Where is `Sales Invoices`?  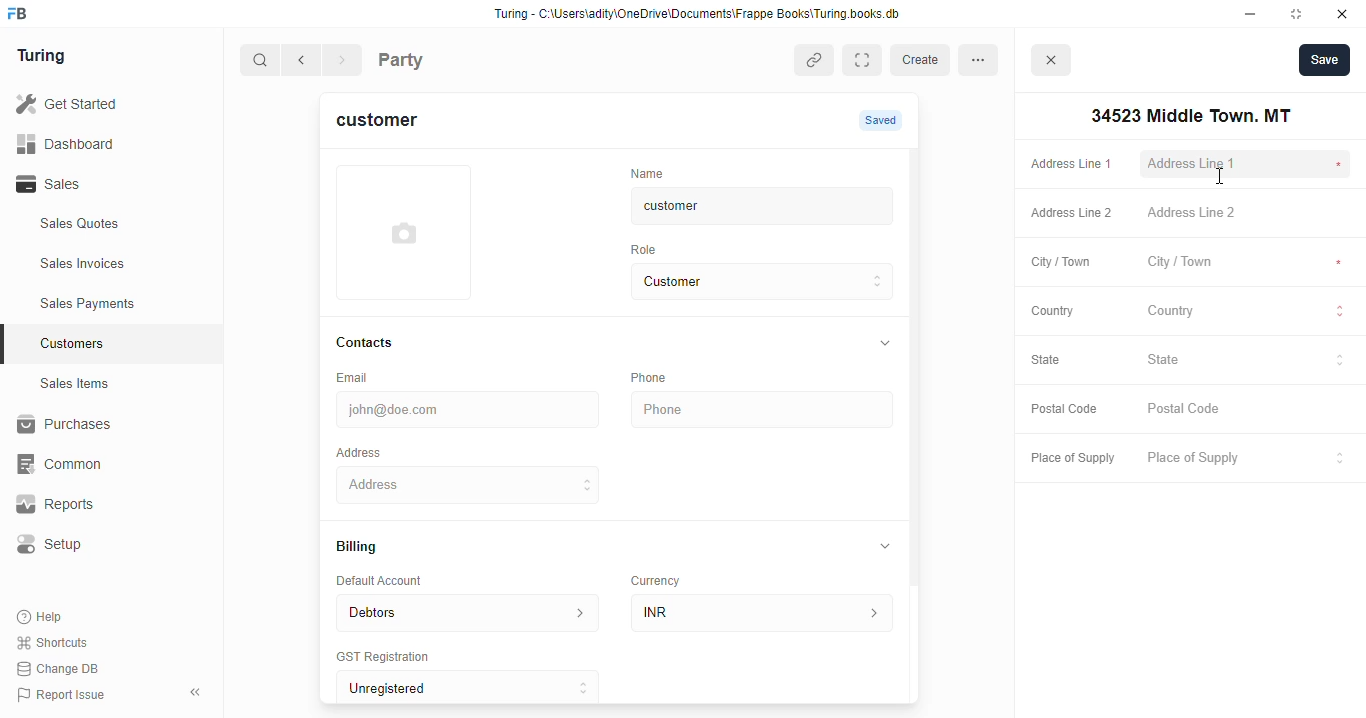
Sales Invoices is located at coordinates (117, 264).